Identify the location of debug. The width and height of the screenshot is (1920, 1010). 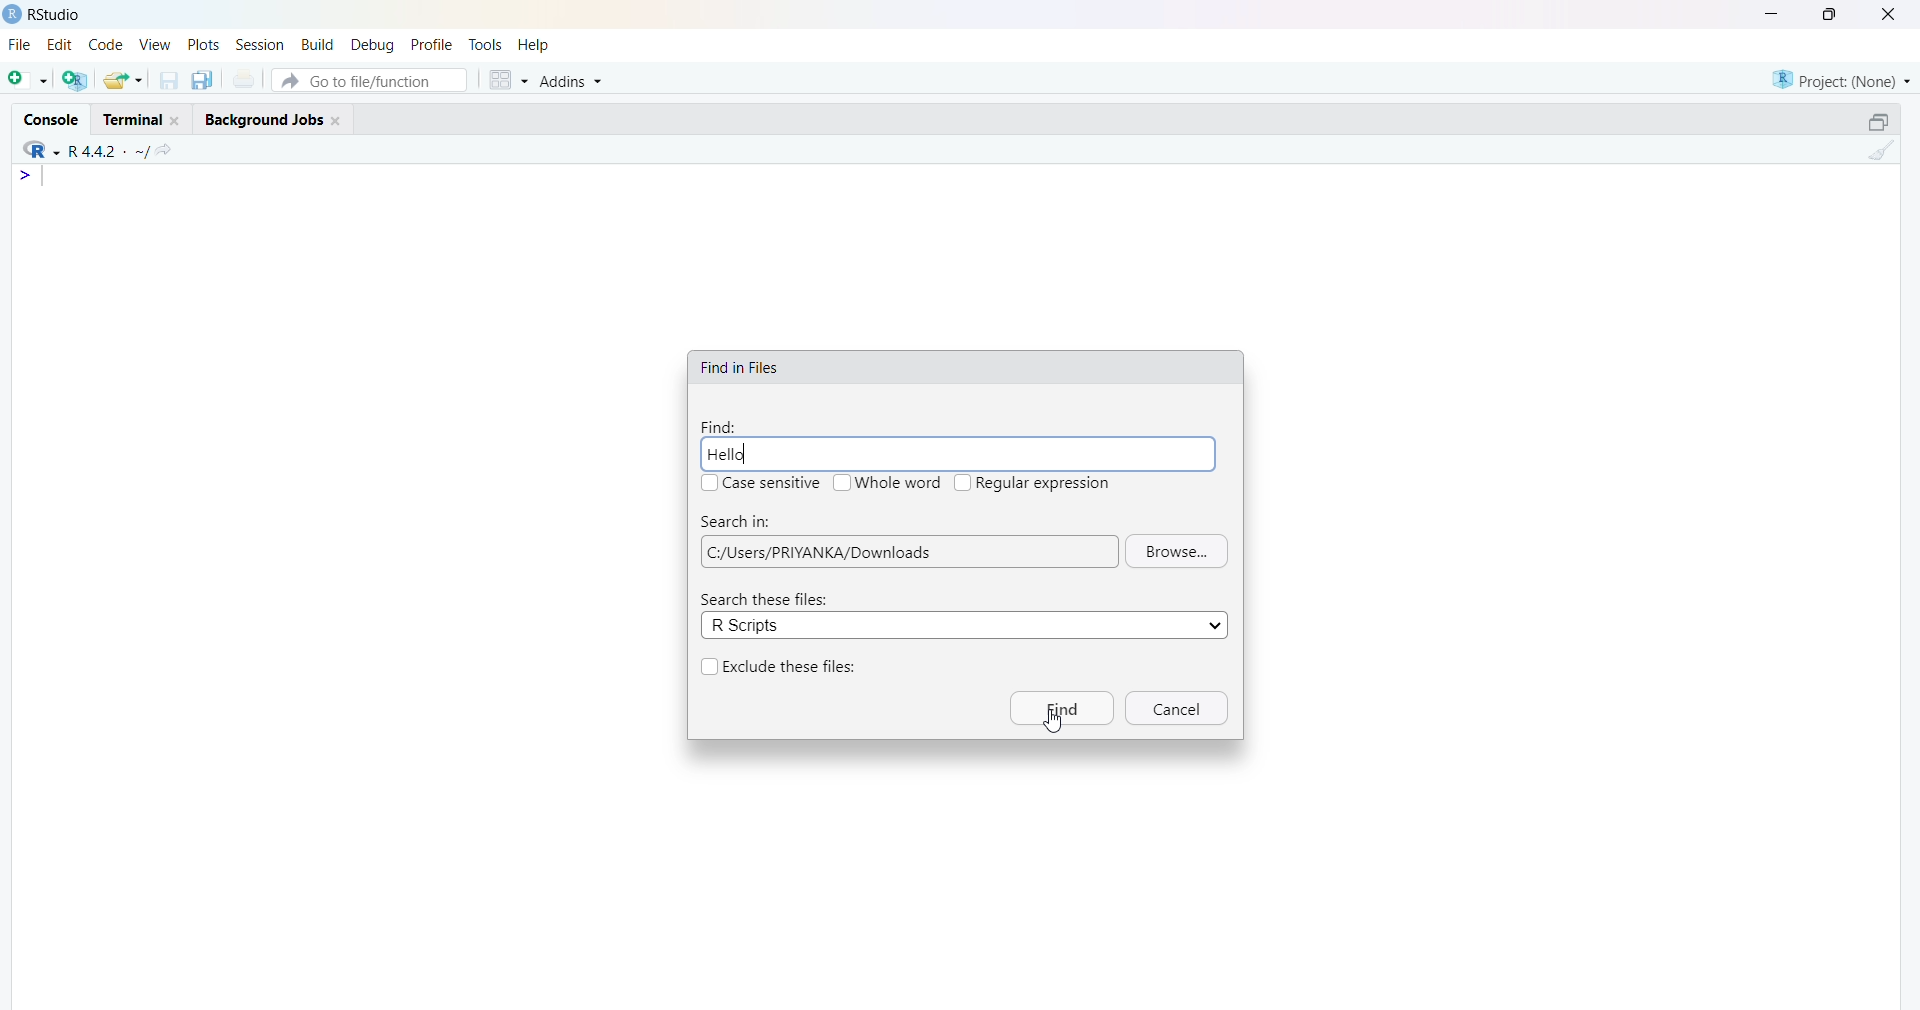
(375, 45).